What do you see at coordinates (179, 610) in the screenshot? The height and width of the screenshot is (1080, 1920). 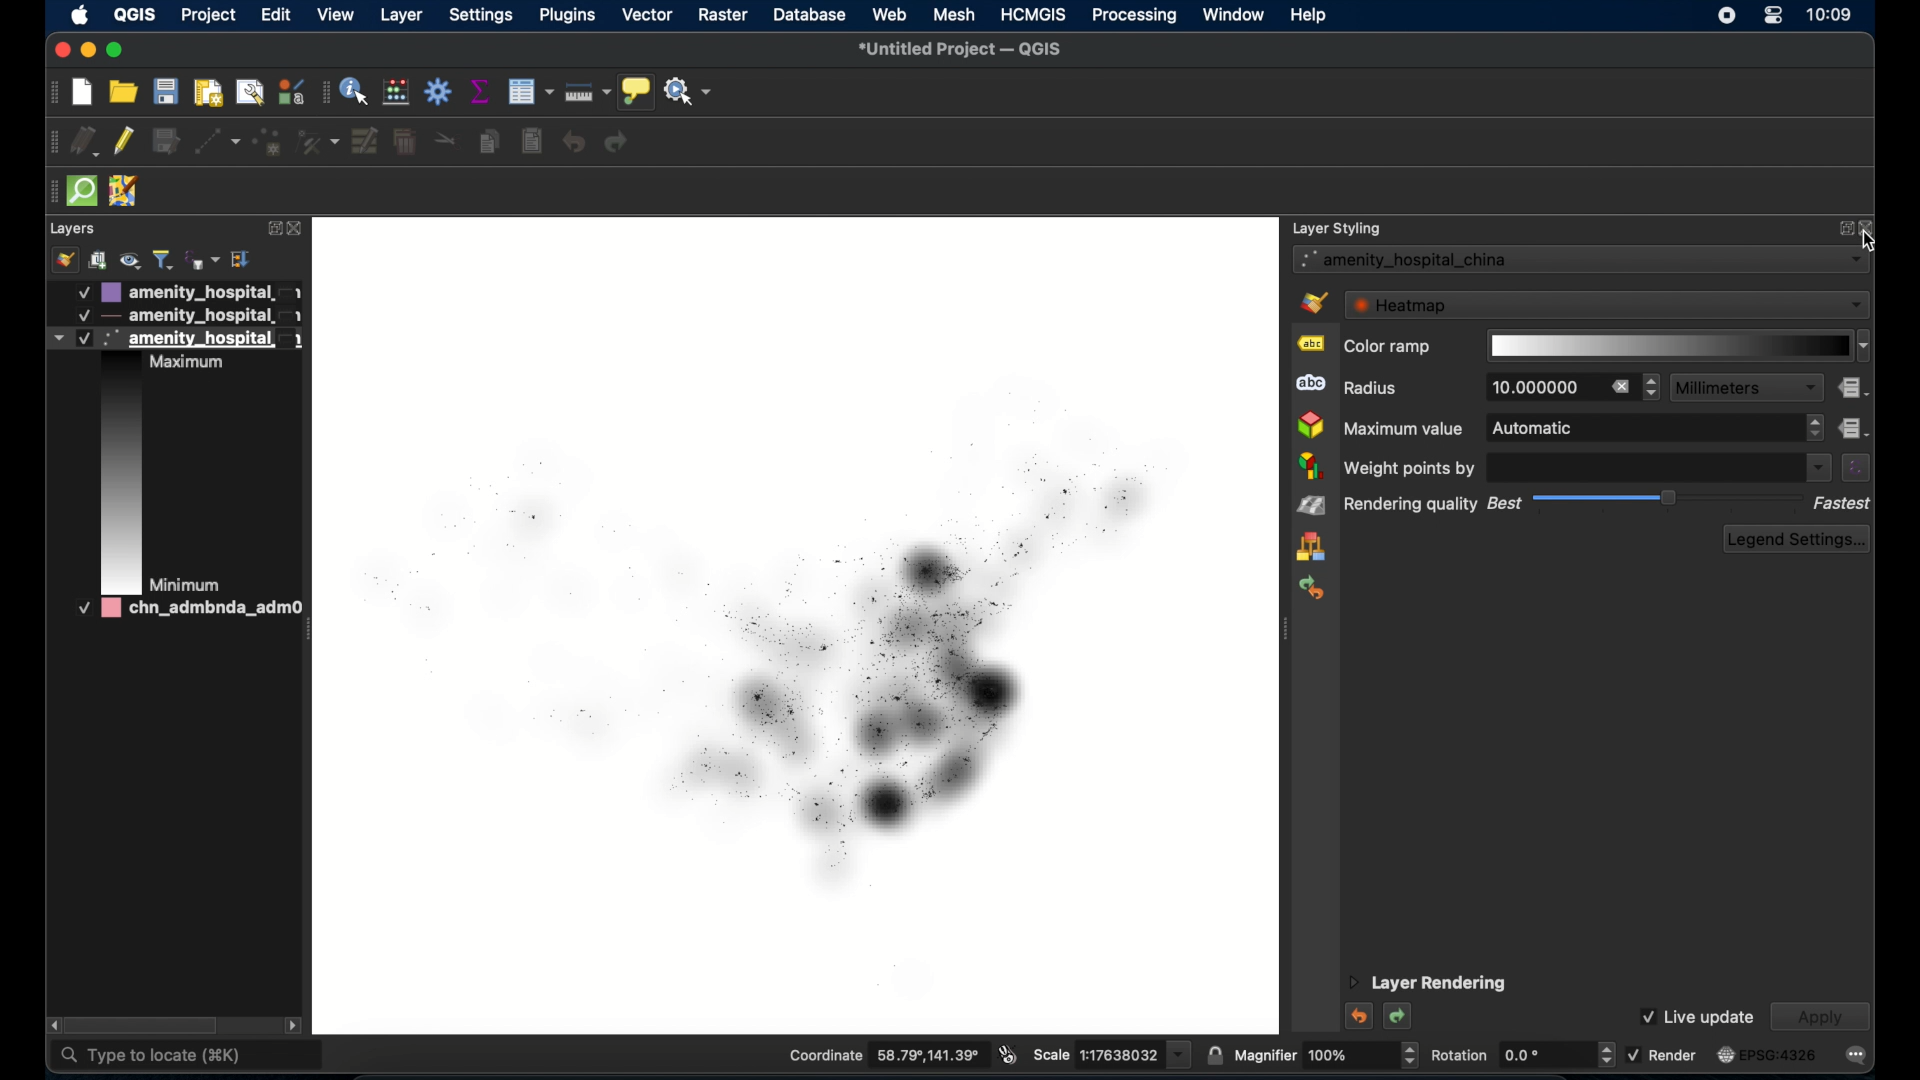 I see `layer 4` at bounding box center [179, 610].